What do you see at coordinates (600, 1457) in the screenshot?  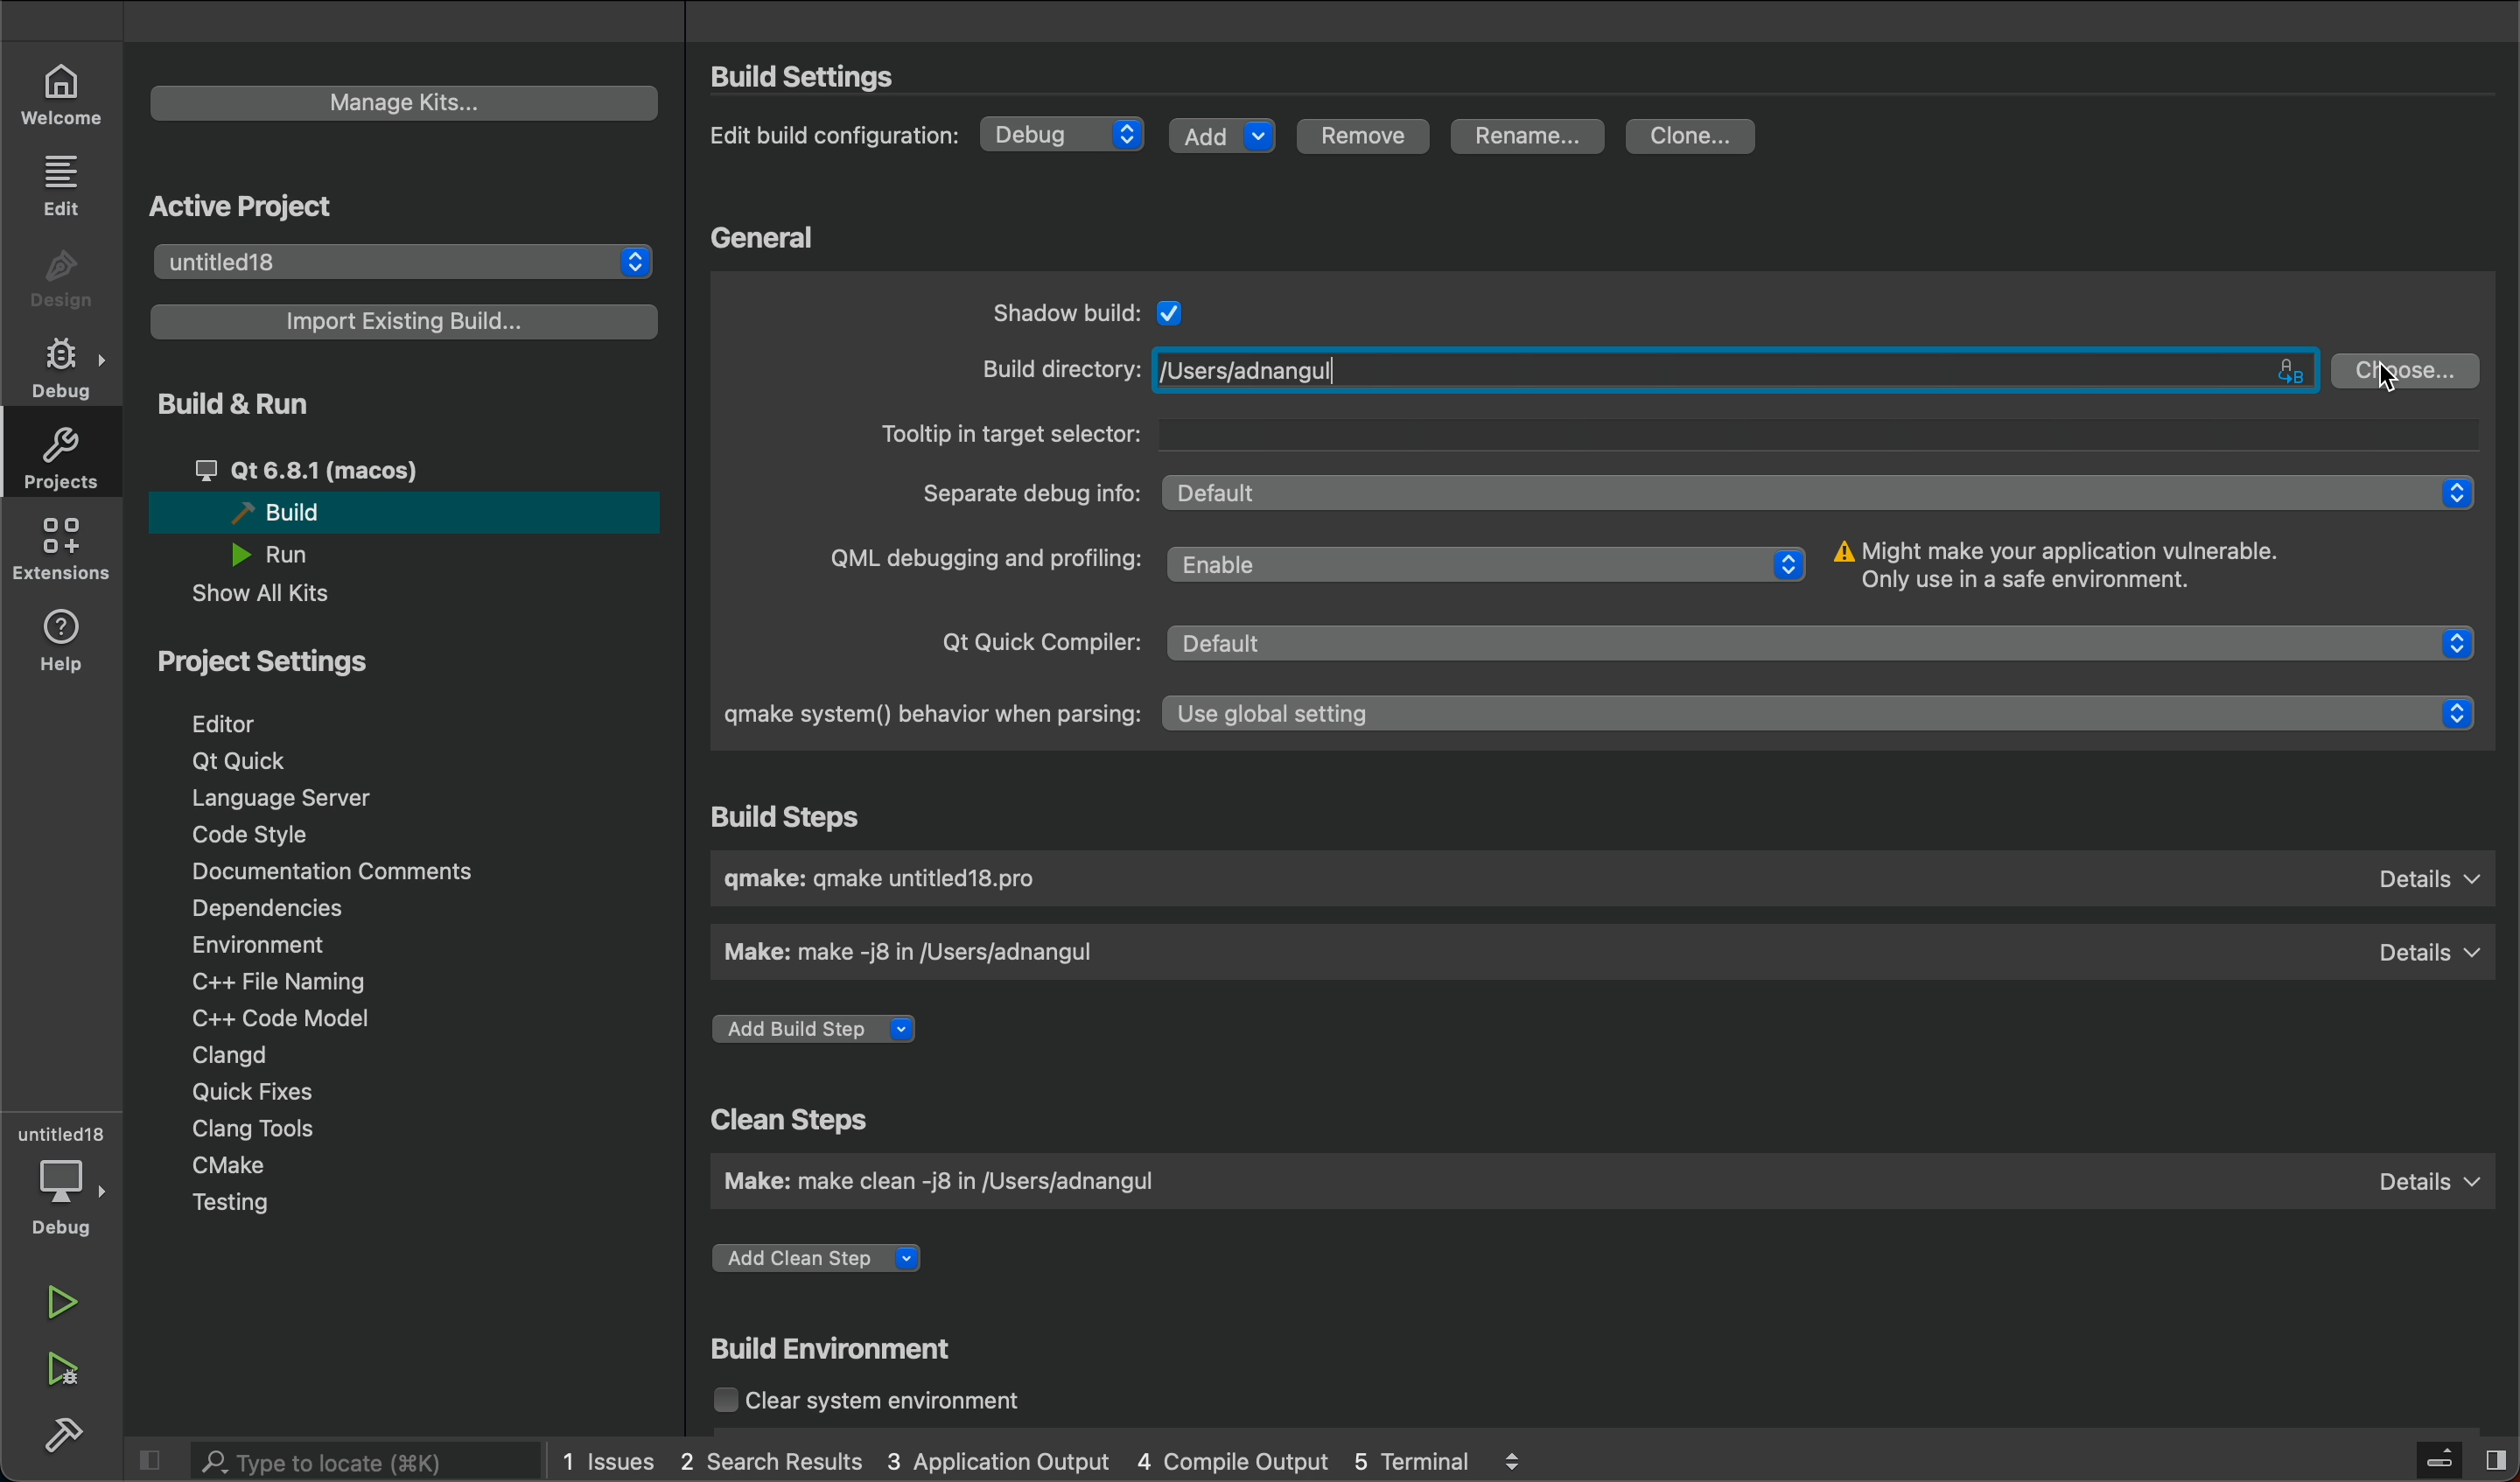 I see `1 Issues` at bounding box center [600, 1457].